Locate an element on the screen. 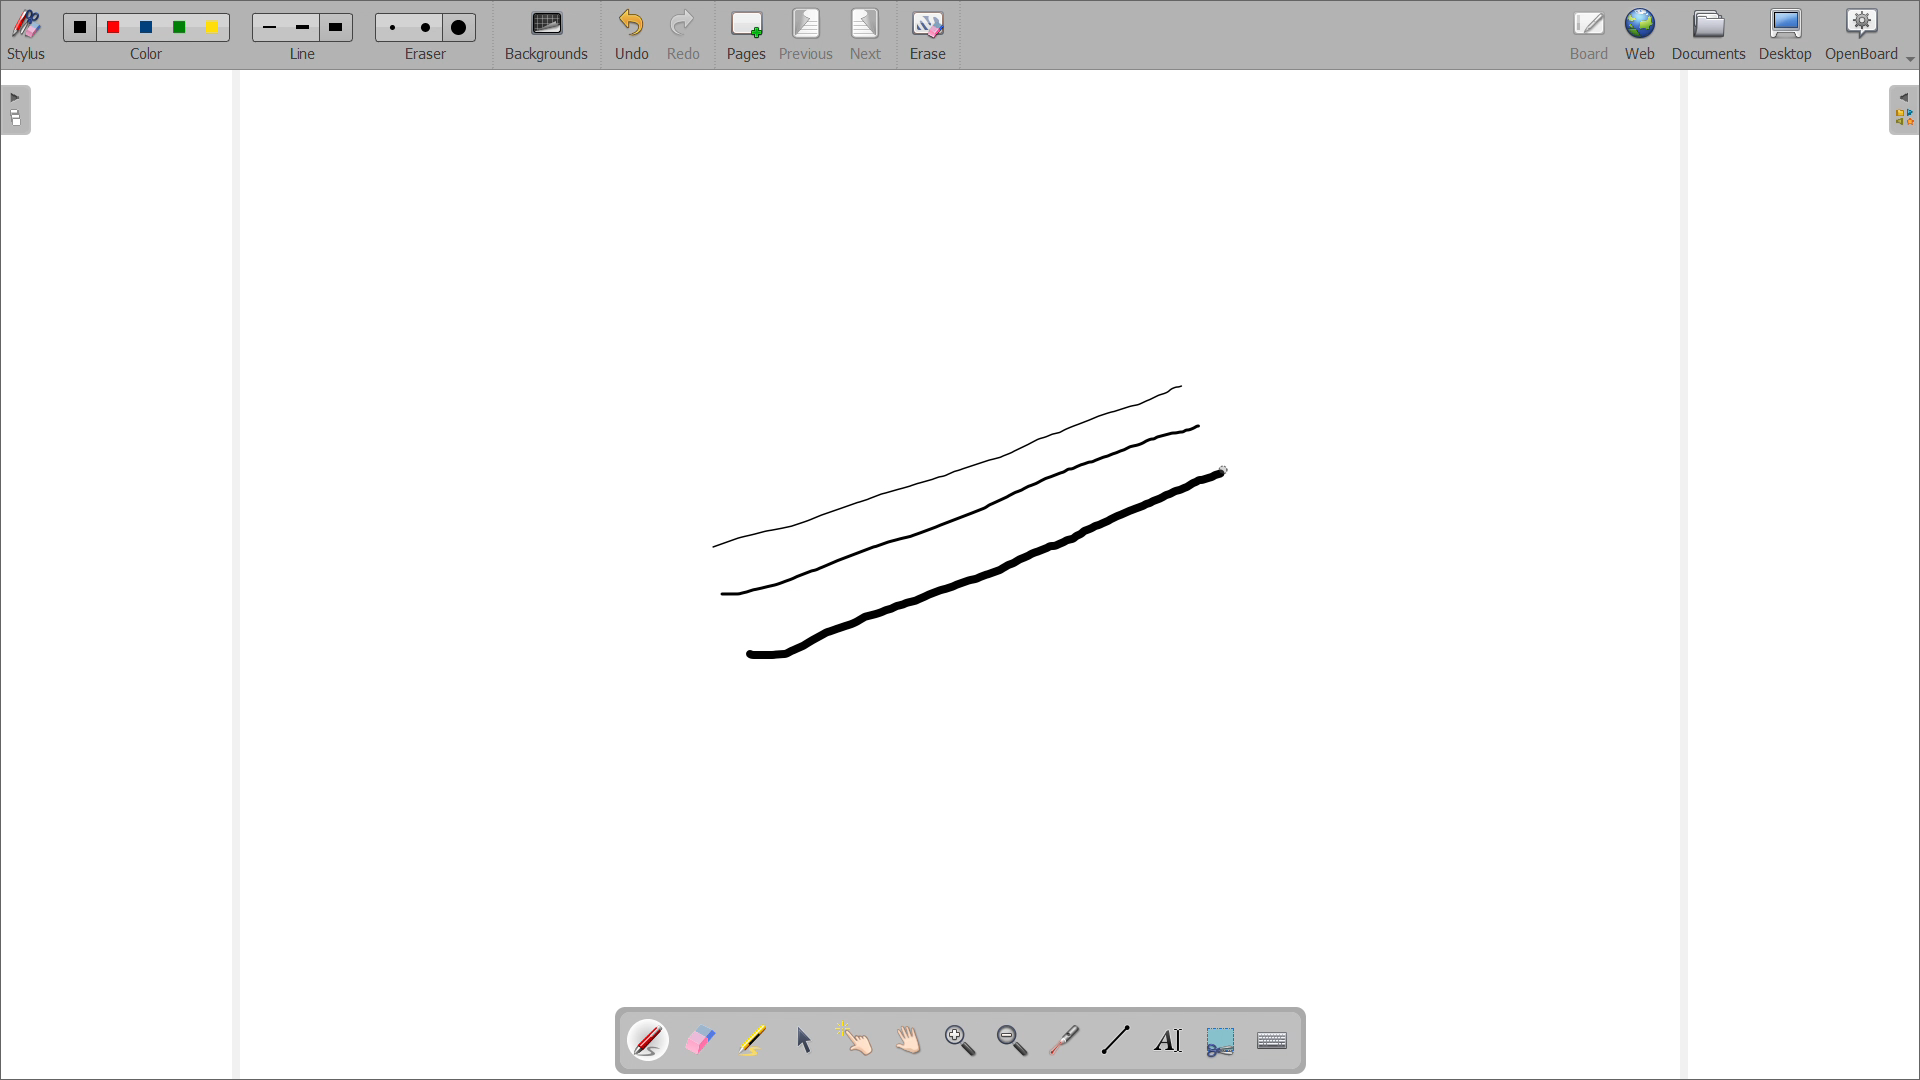  select color is located at coordinates (145, 54).